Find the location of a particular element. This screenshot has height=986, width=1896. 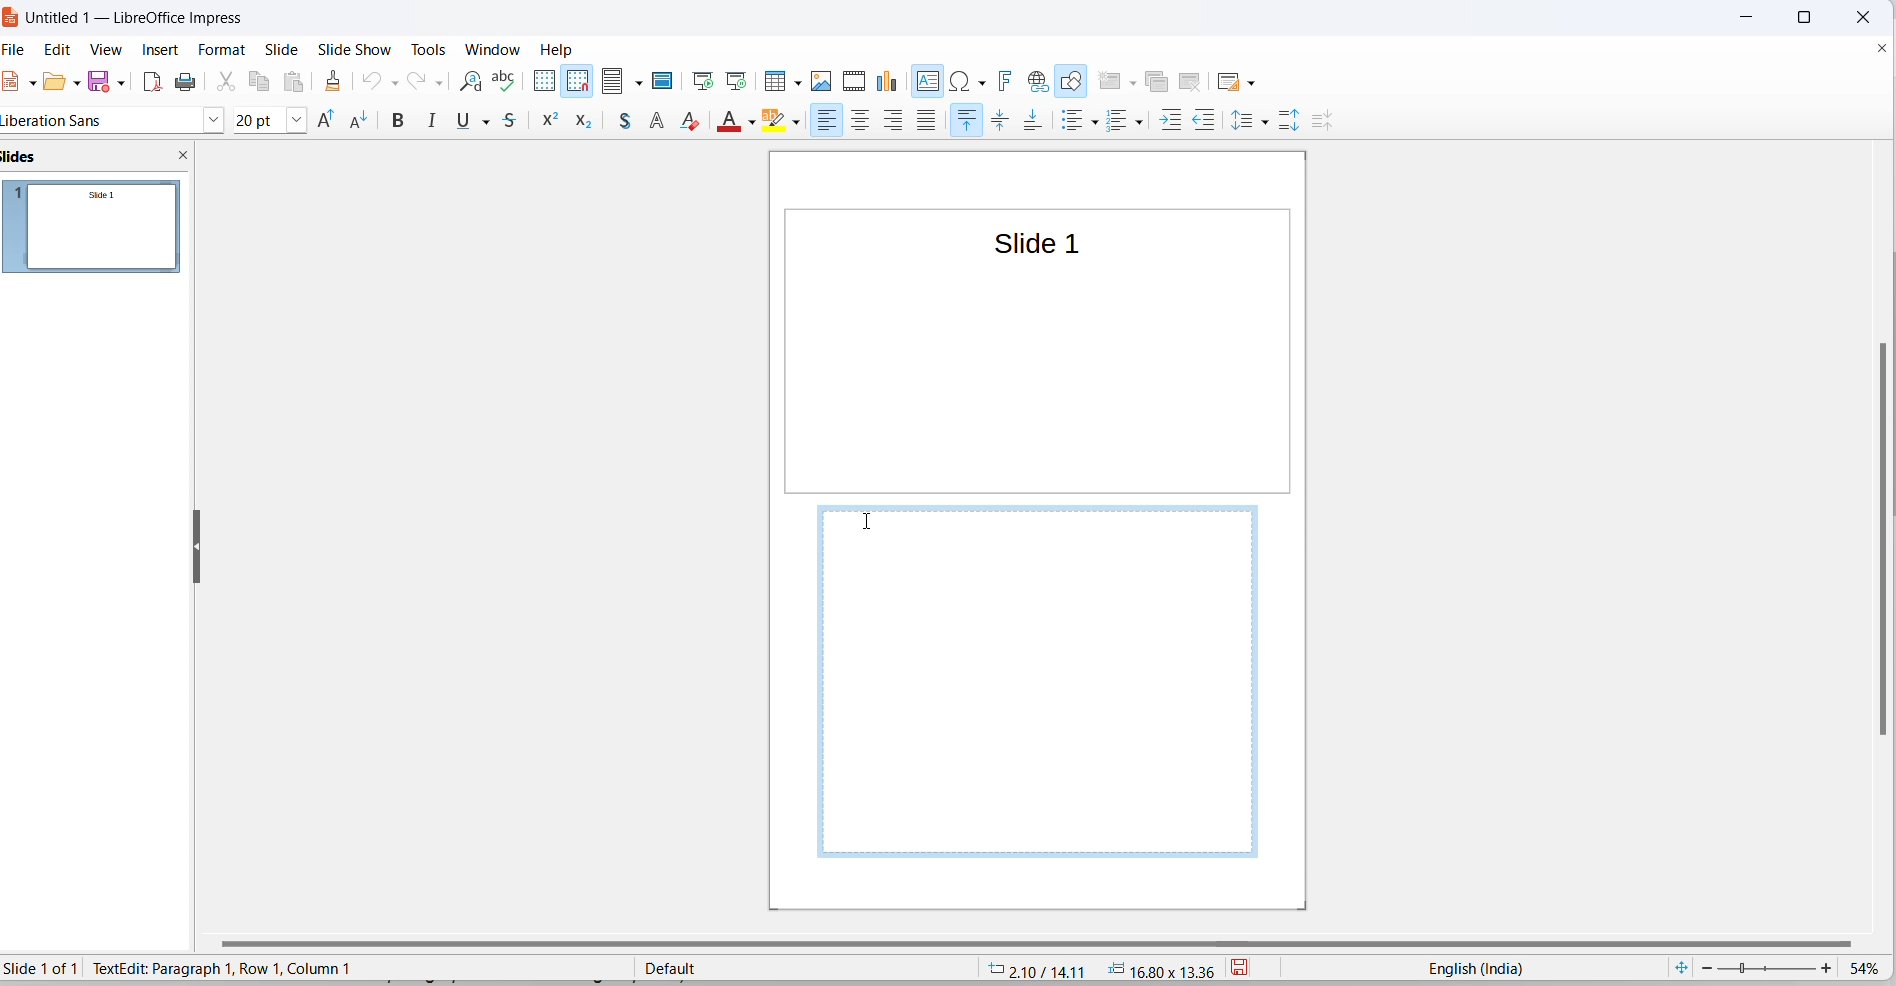

new slide options is located at coordinates (1131, 82).